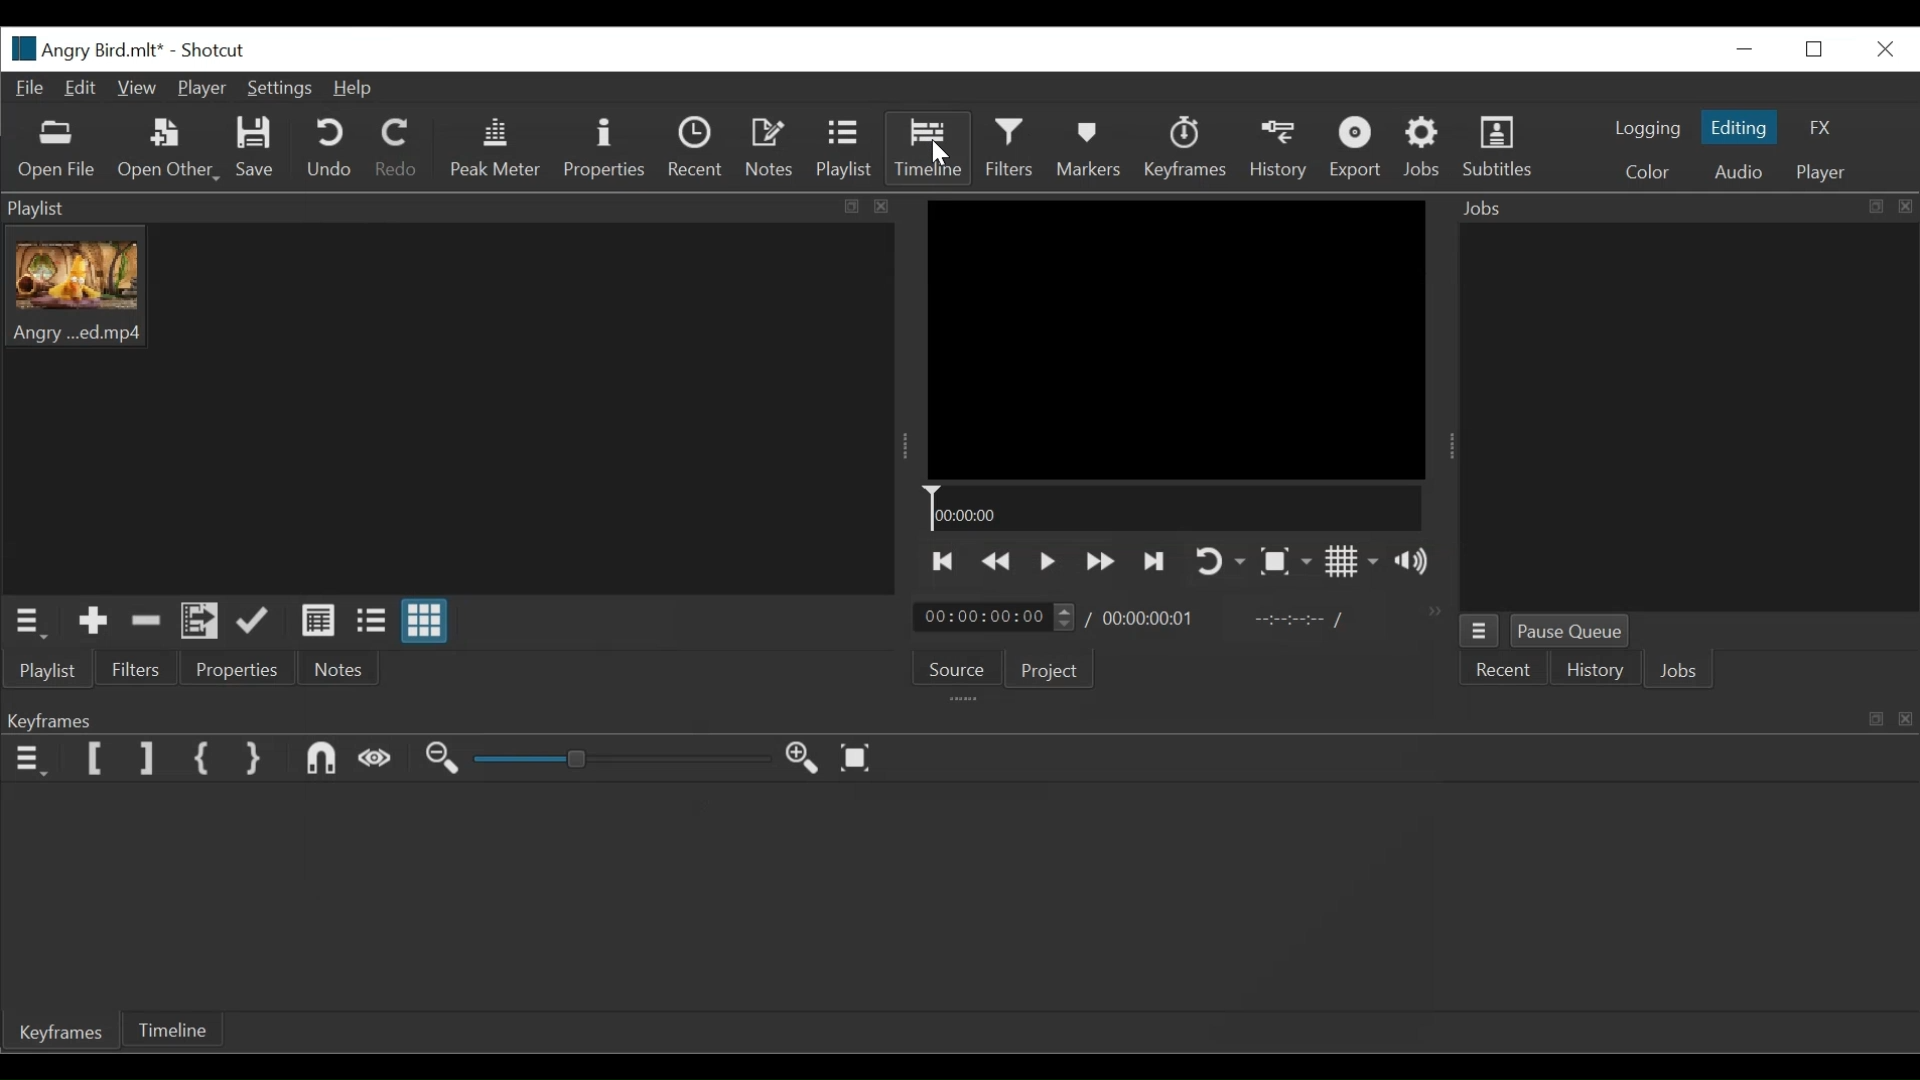 This screenshot has height=1080, width=1920. I want to click on Open File, so click(56, 150).